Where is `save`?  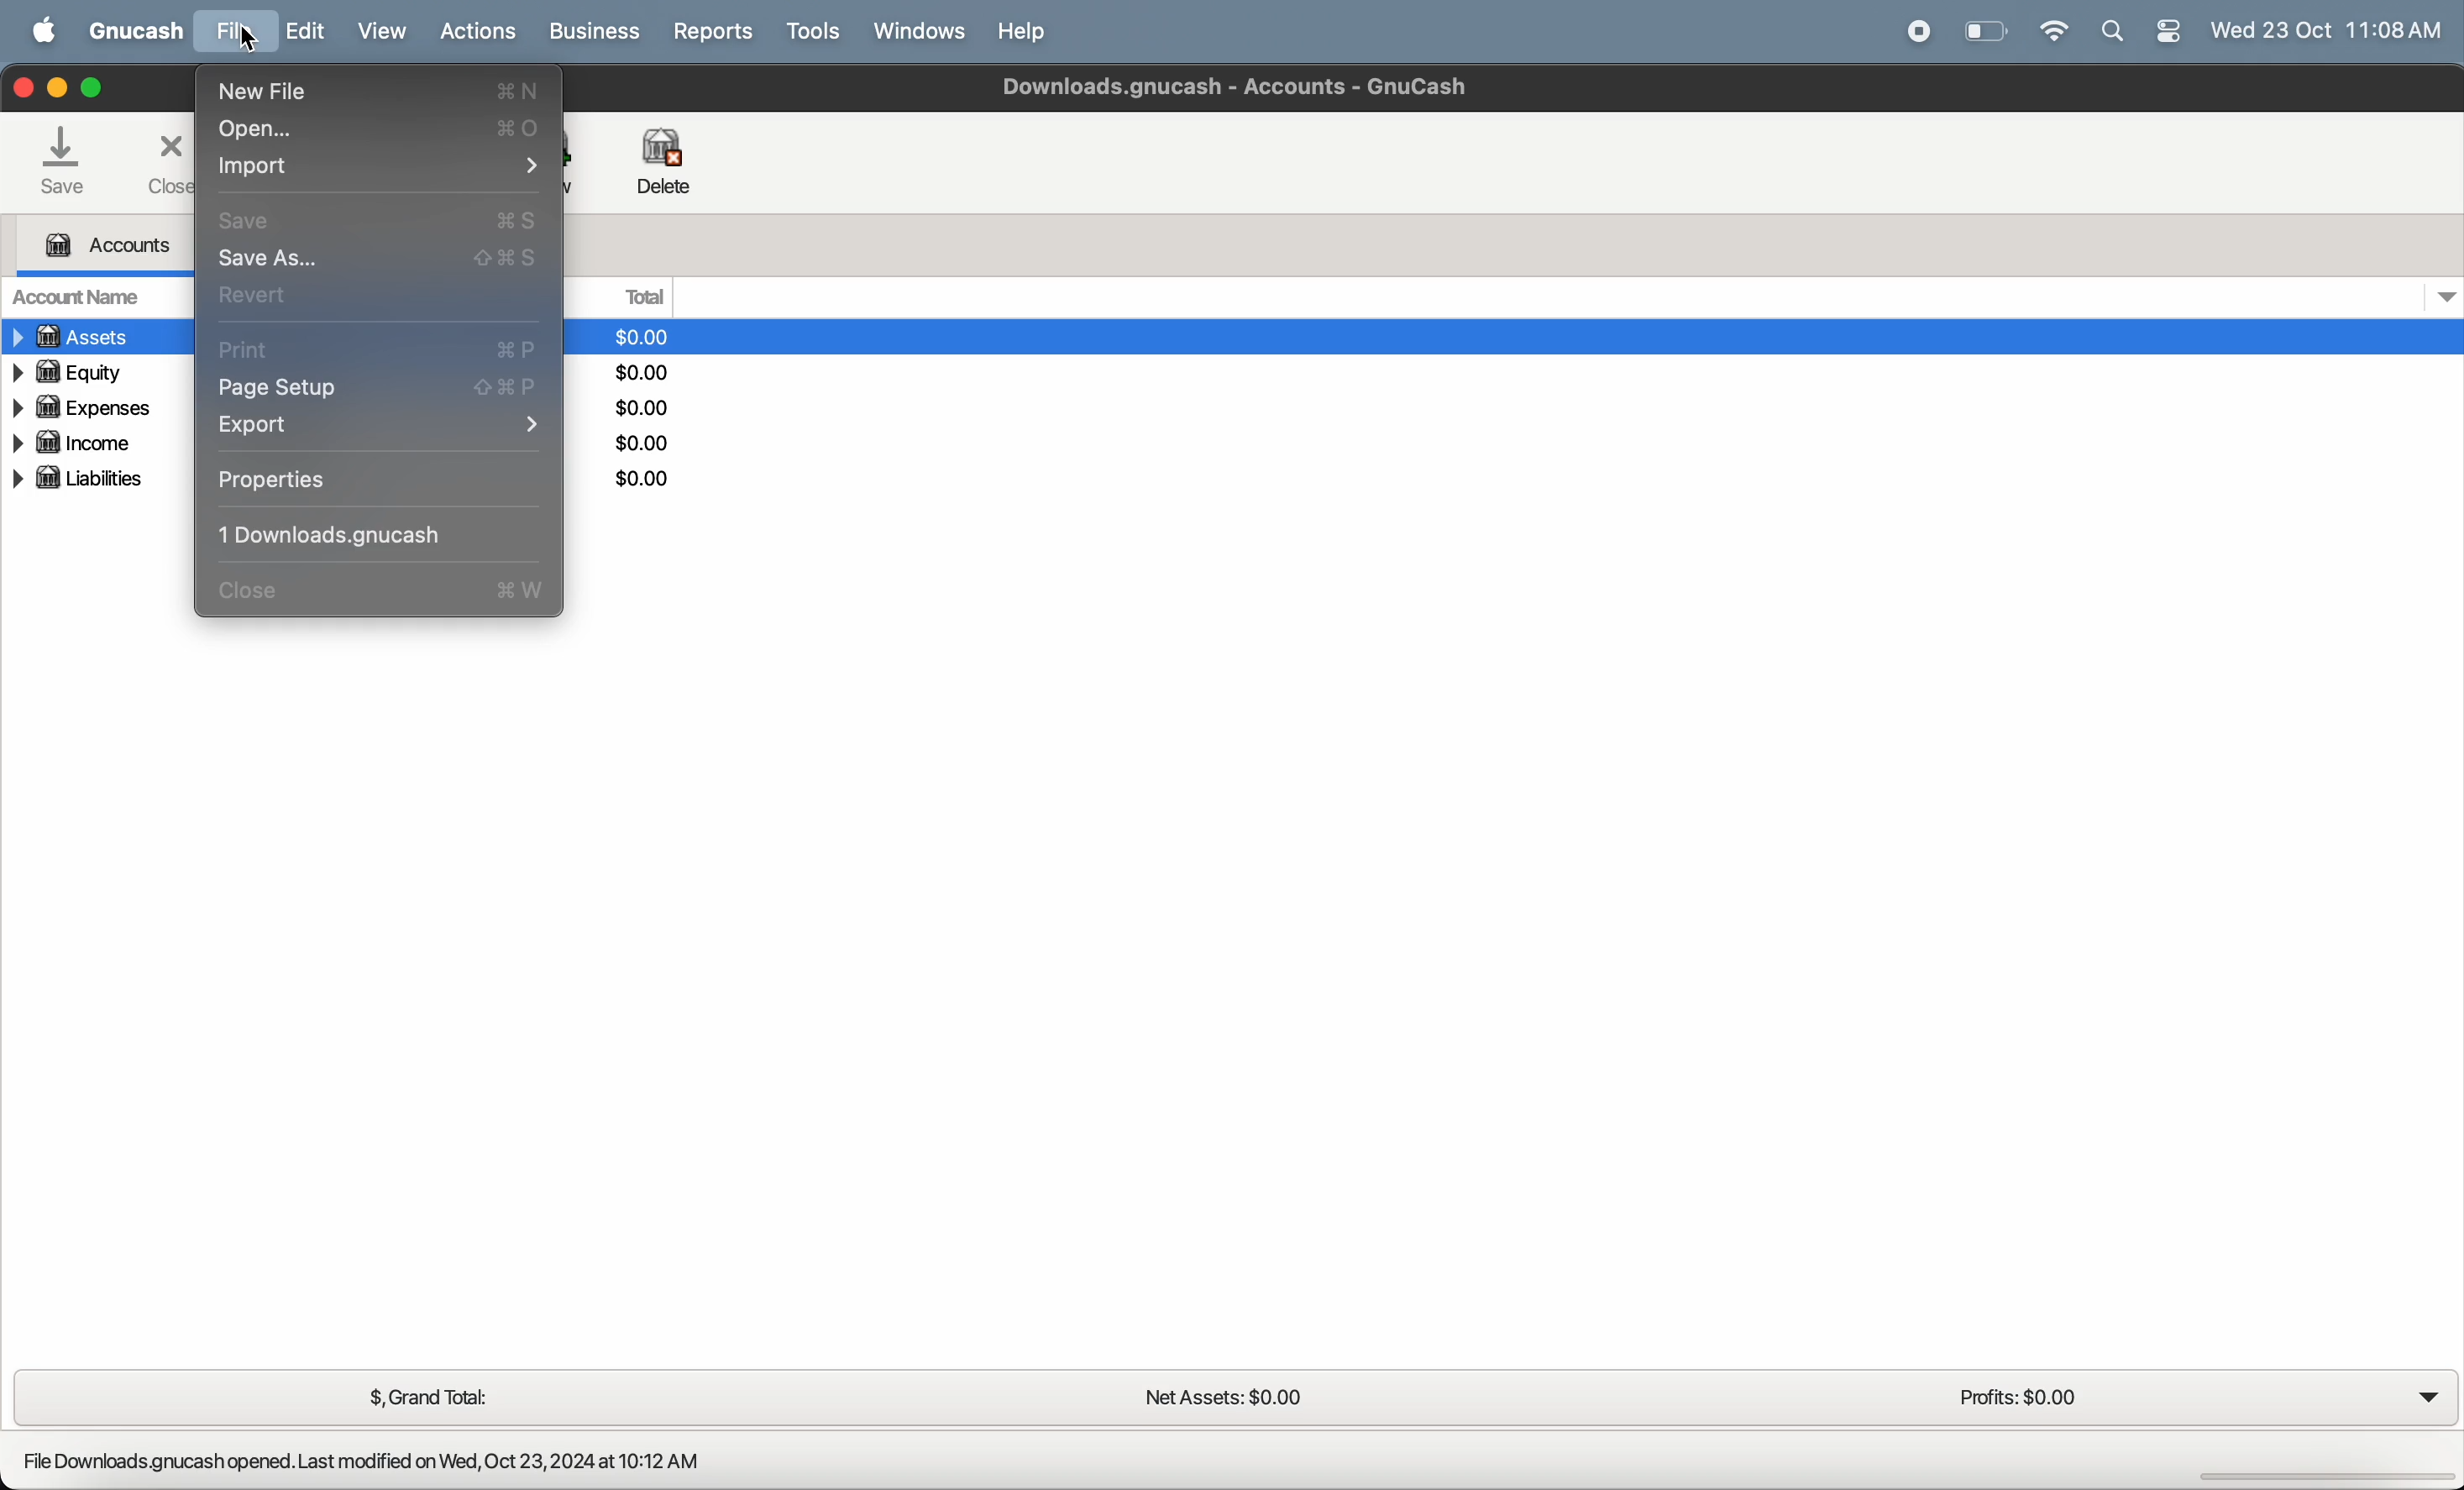 save is located at coordinates (387, 221).